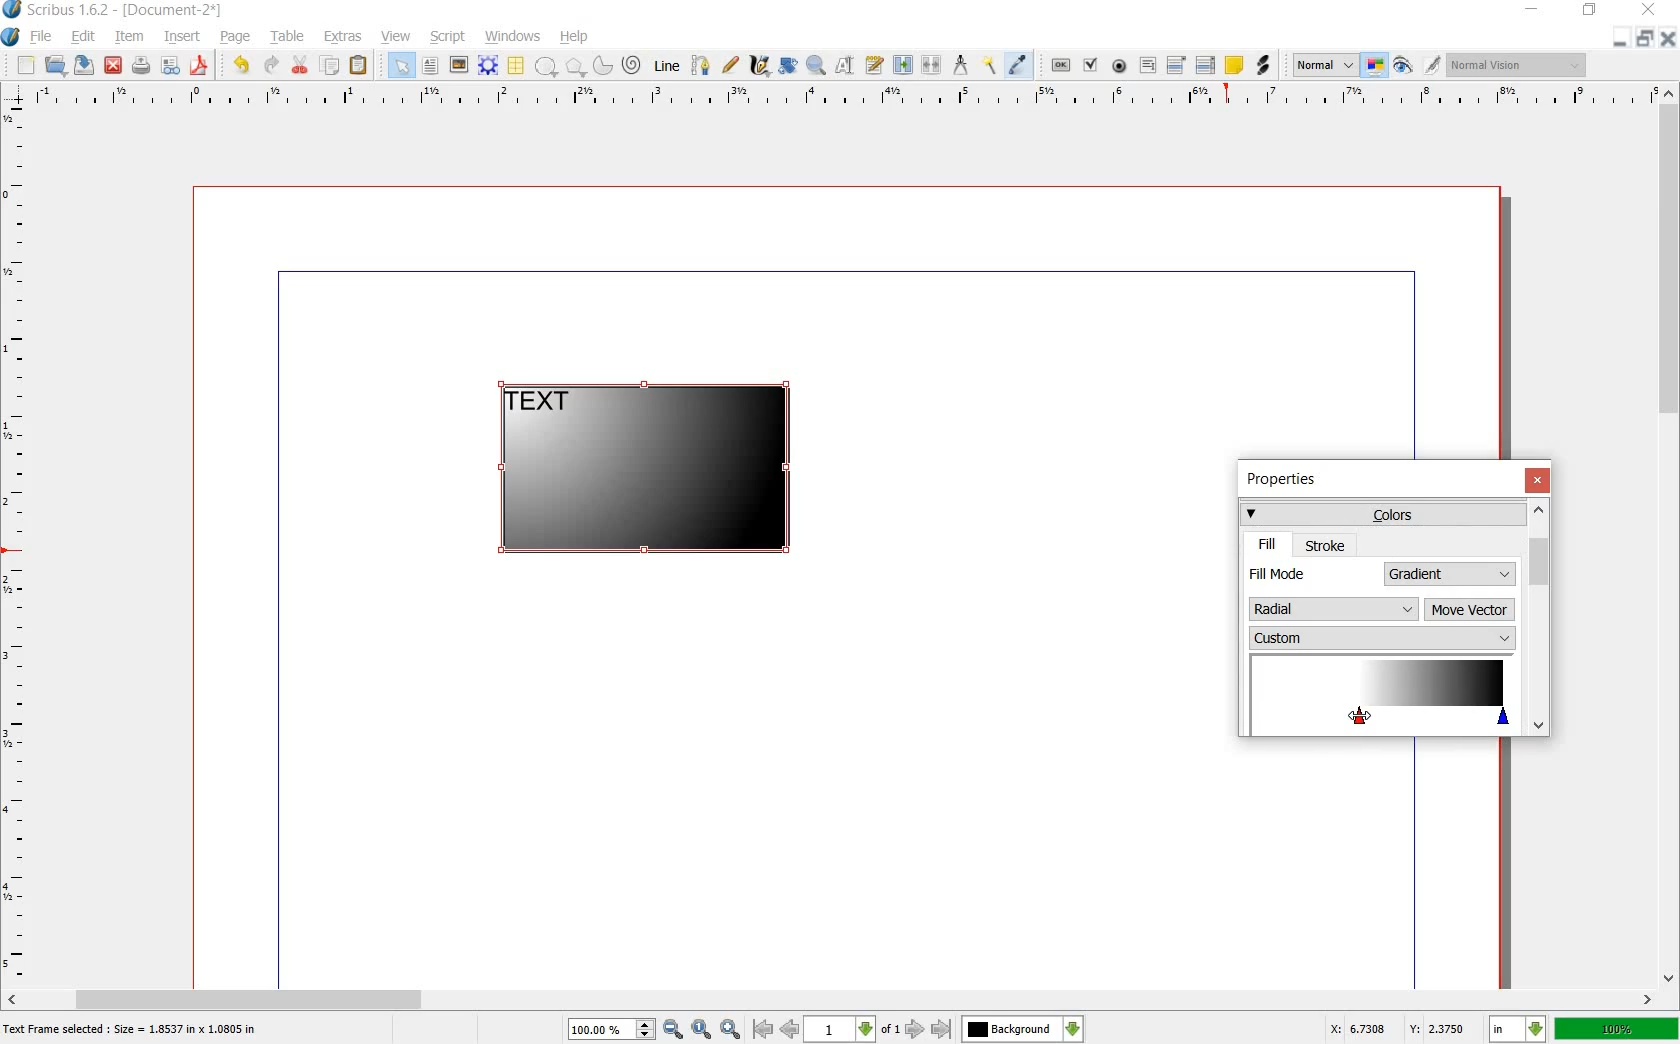 This screenshot has height=1044, width=1680. I want to click on link annotation, so click(1262, 66).